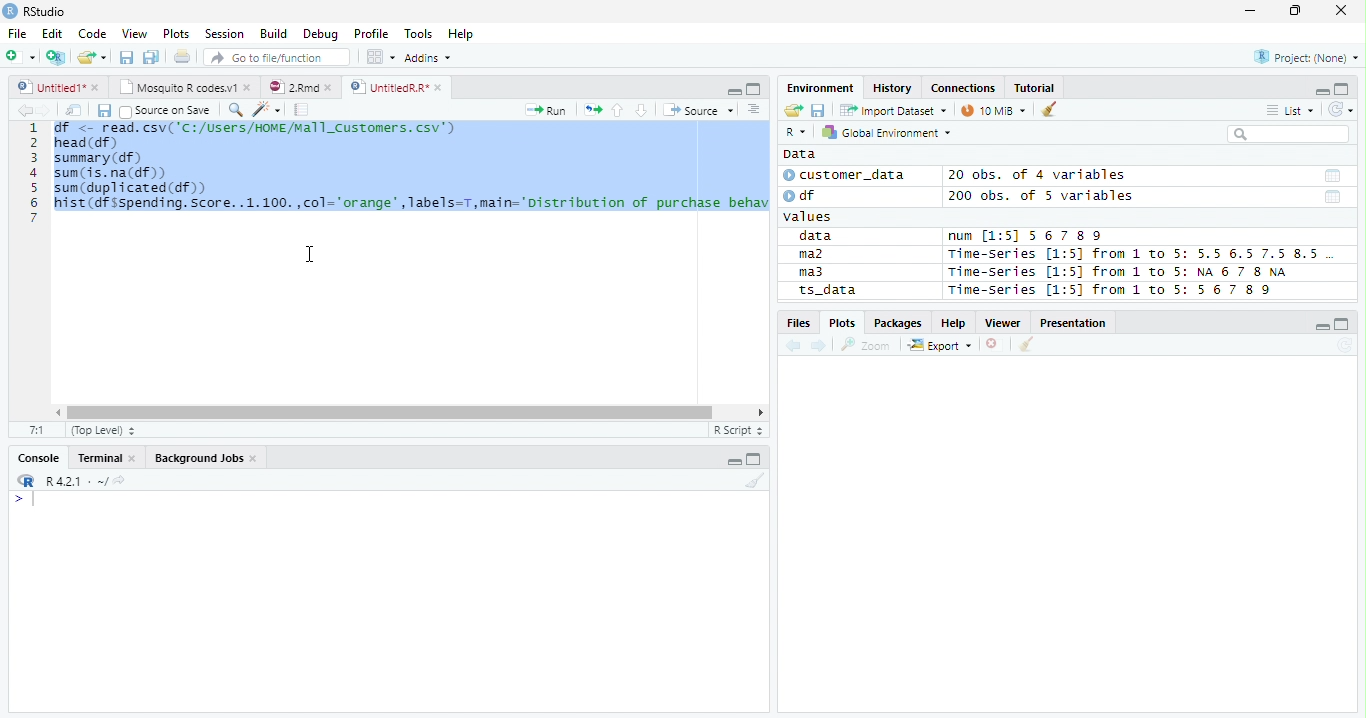  Describe the element at coordinates (1344, 324) in the screenshot. I see `Maximize` at that location.